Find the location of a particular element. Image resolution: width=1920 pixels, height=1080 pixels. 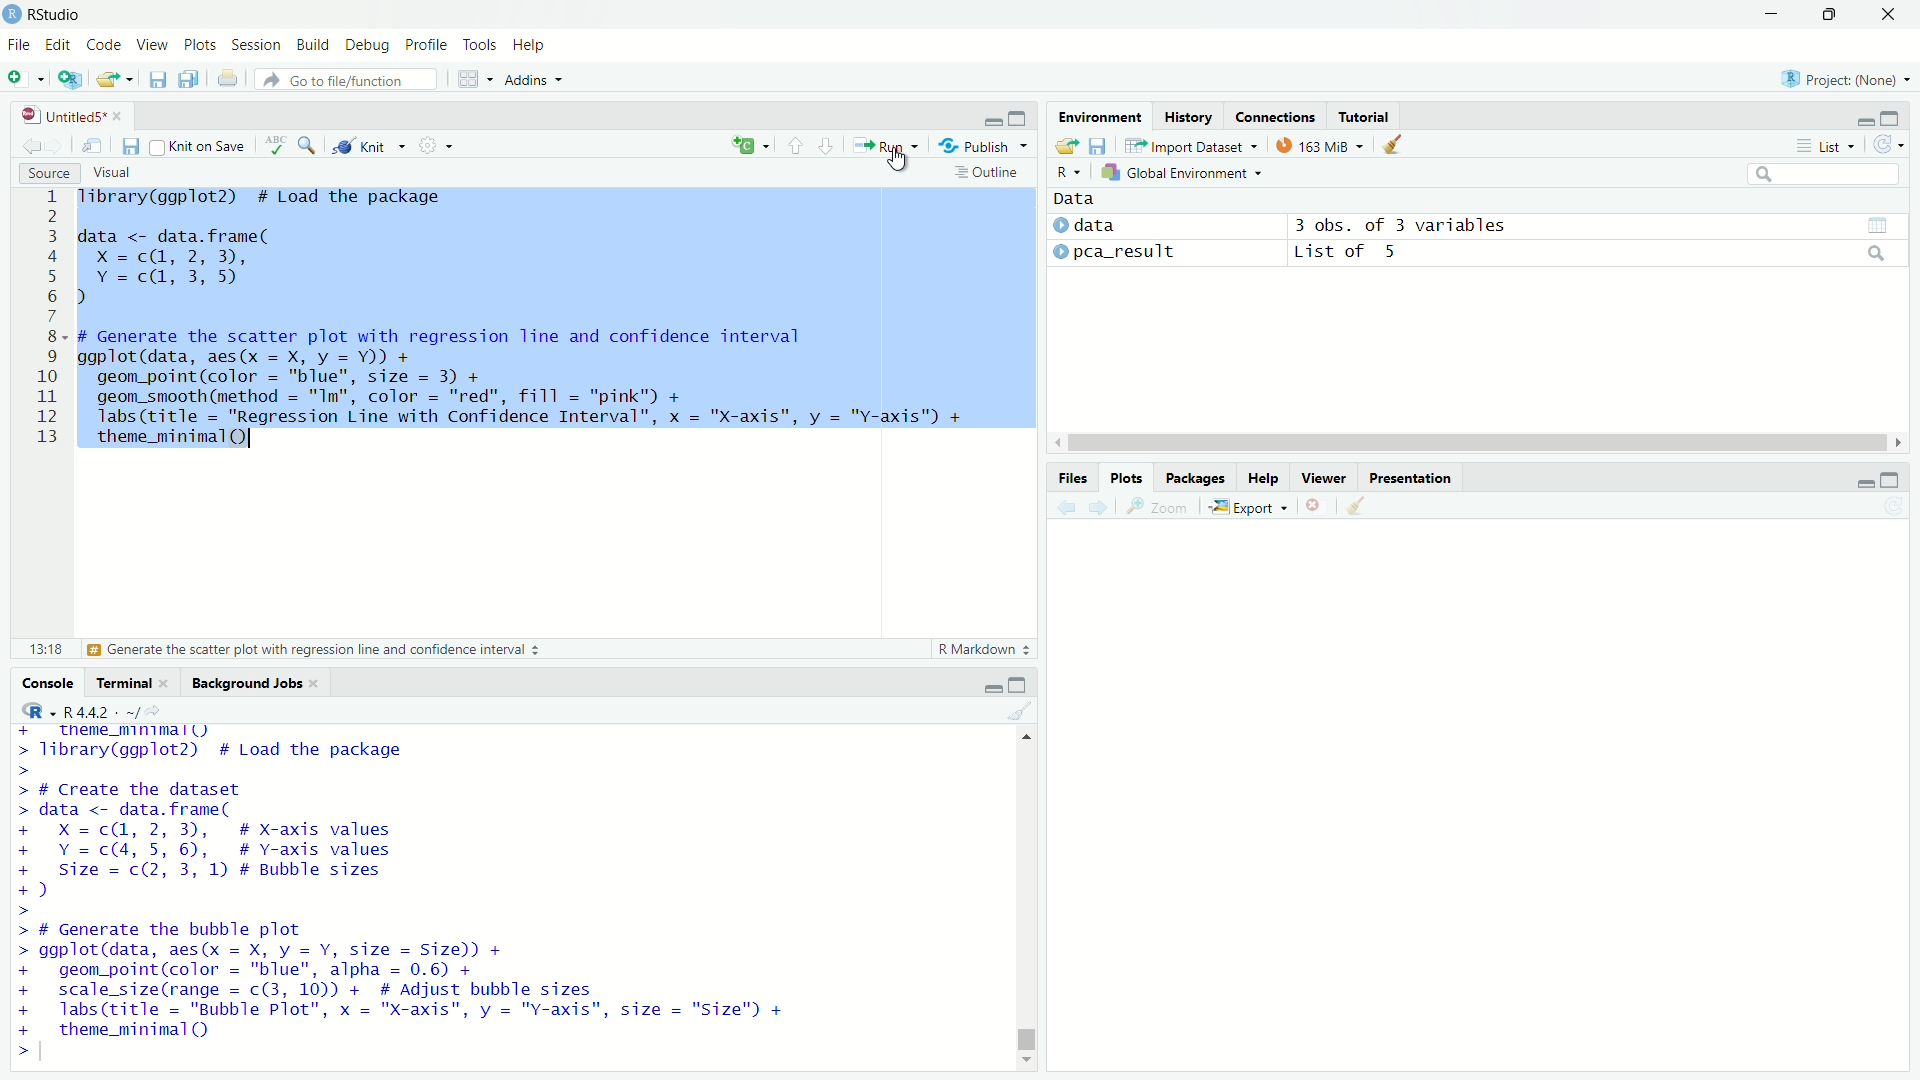

close is located at coordinates (168, 684).